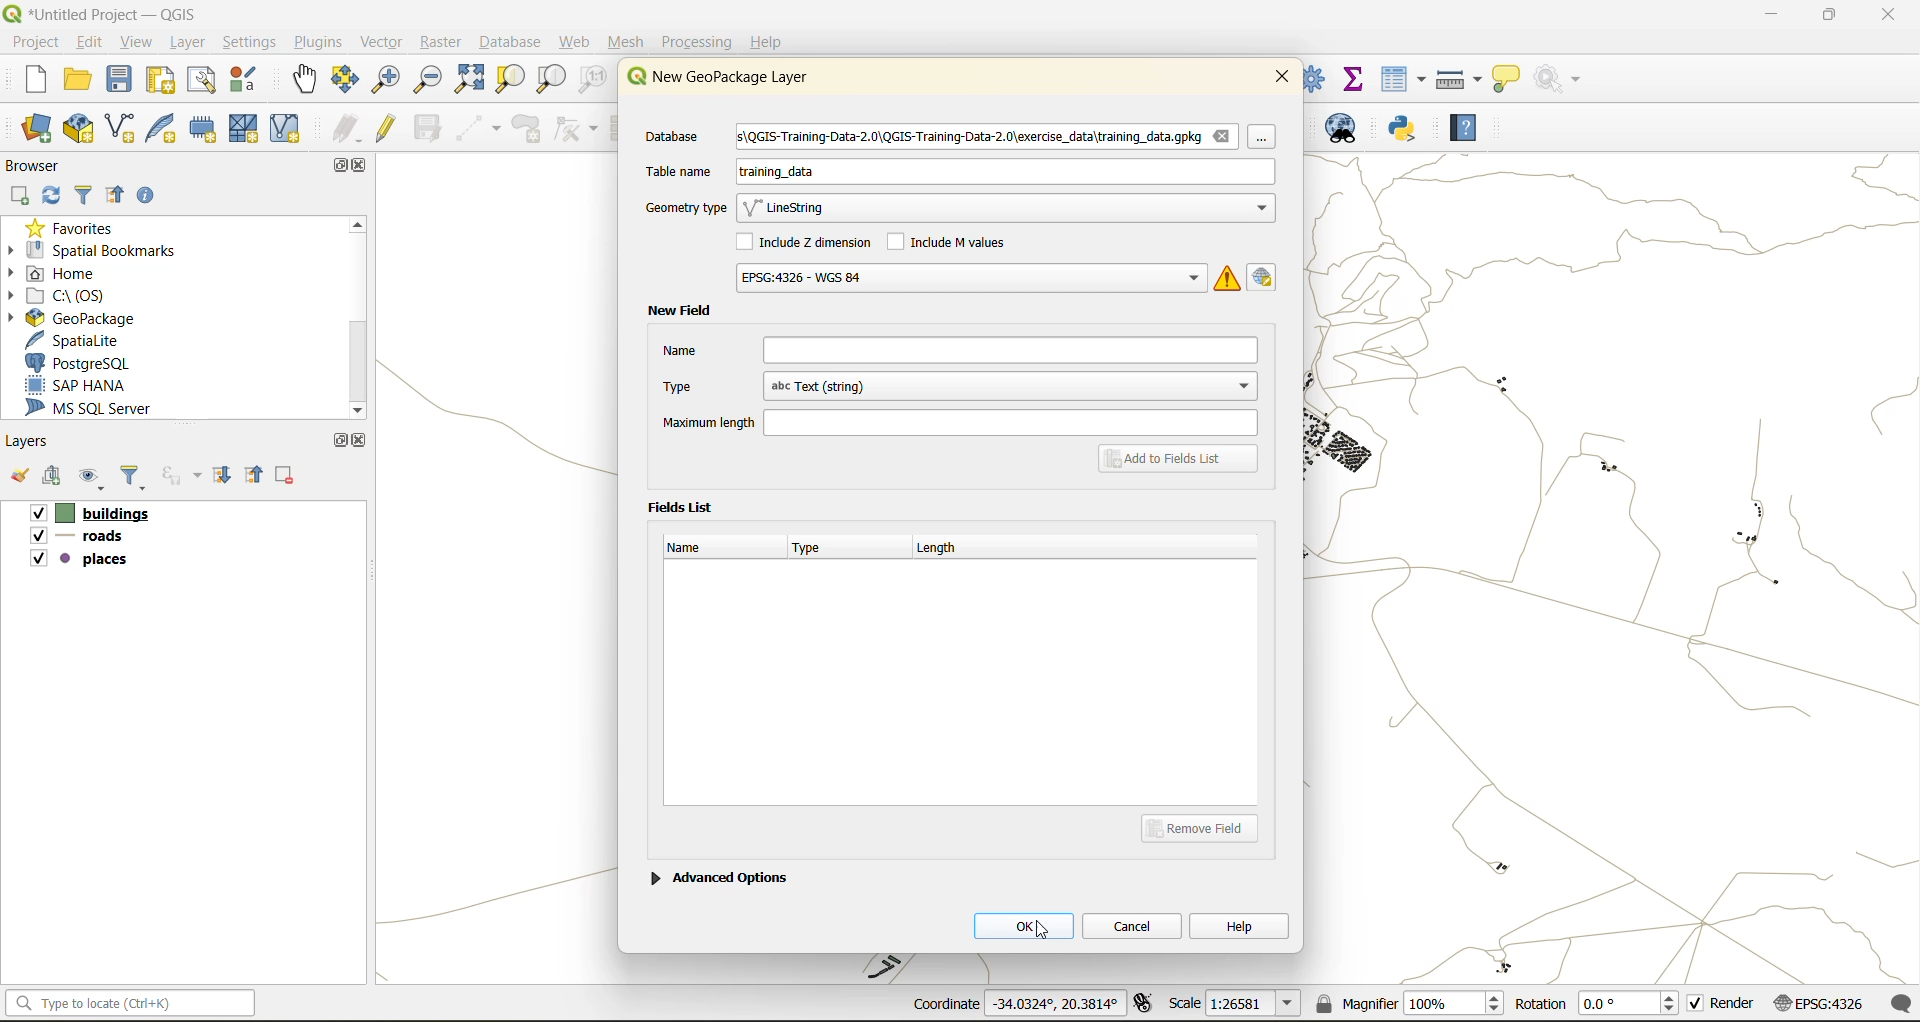 This screenshot has height=1022, width=1920. Describe the element at coordinates (165, 133) in the screenshot. I see `new spatialite` at that location.